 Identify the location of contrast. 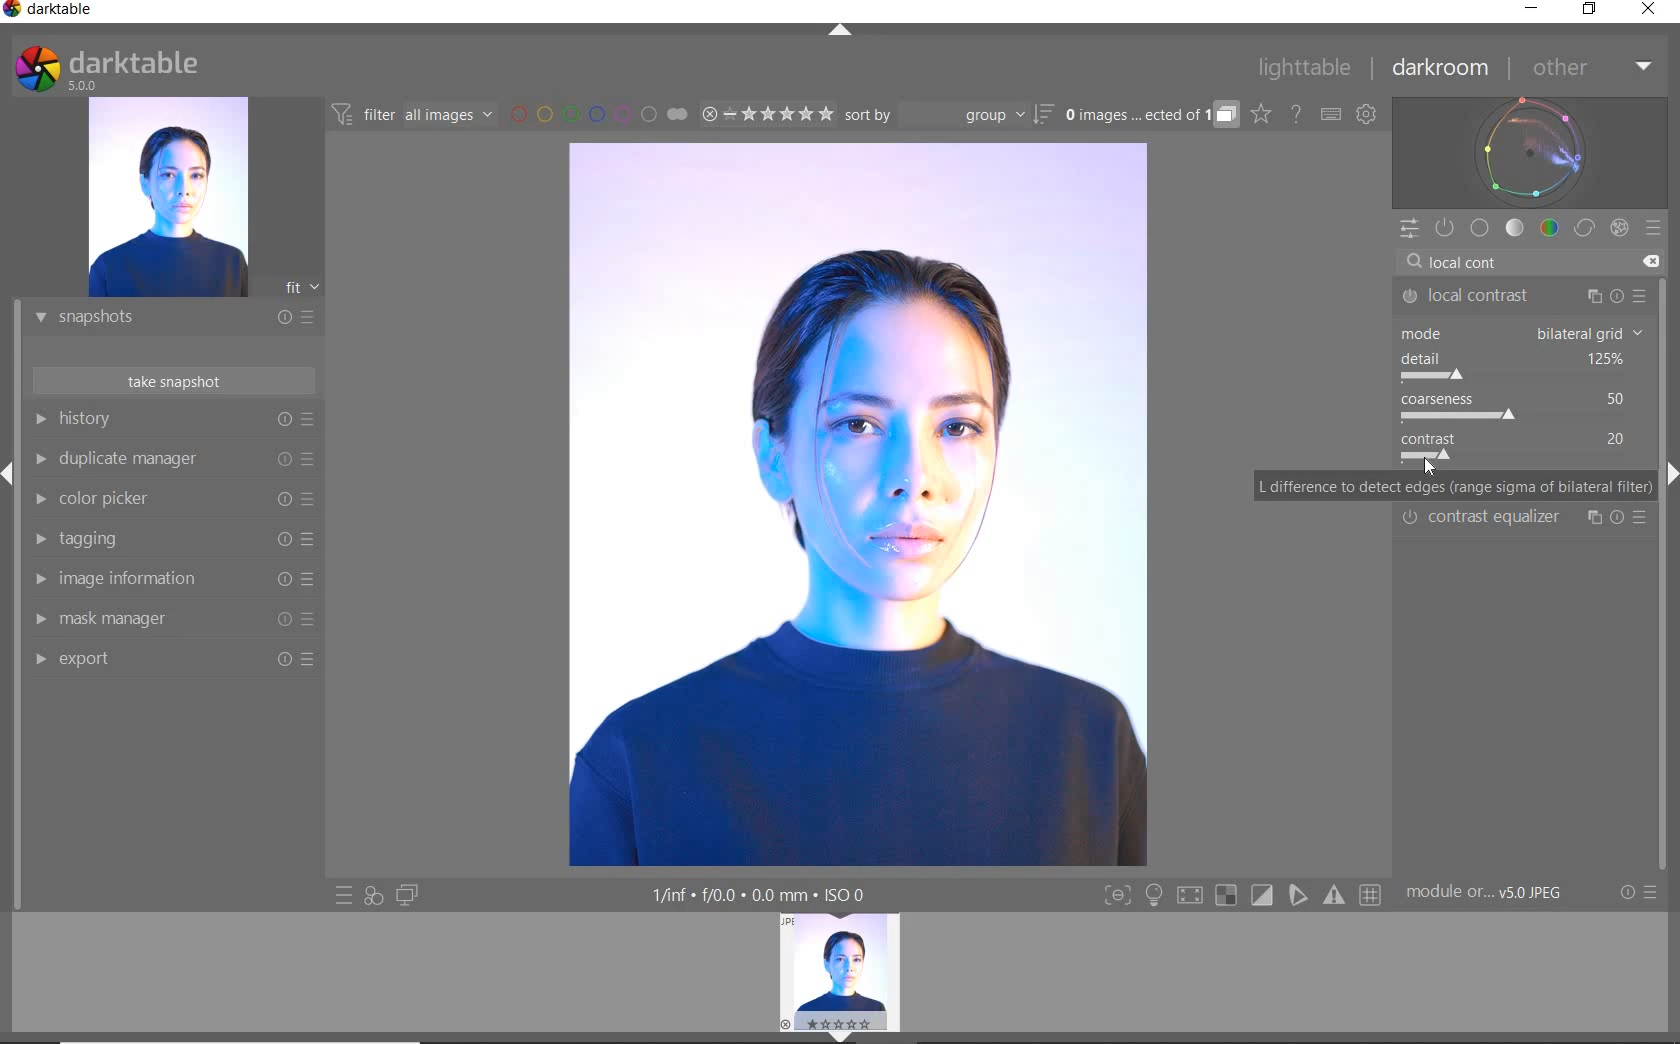
(1521, 448).